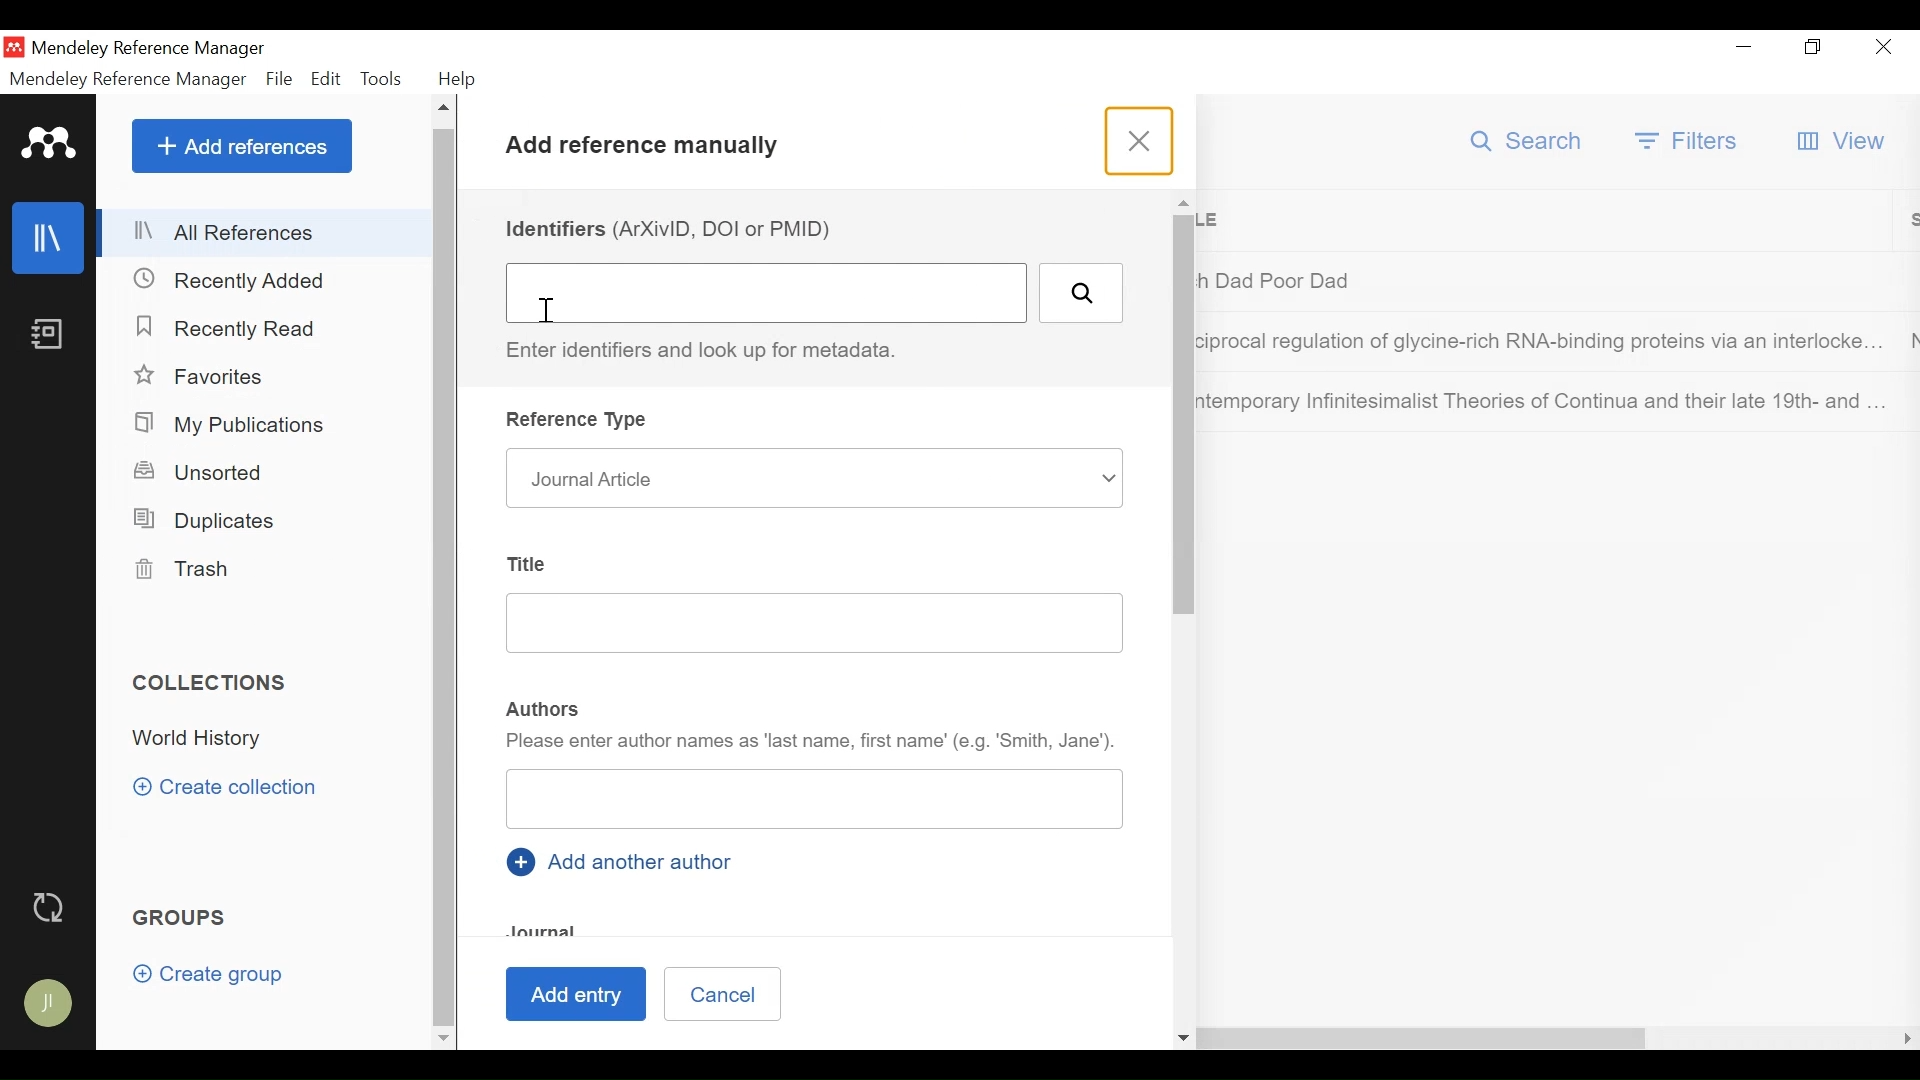 This screenshot has width=1920, height=1080. I want to click on Sync, so click(51, 906).